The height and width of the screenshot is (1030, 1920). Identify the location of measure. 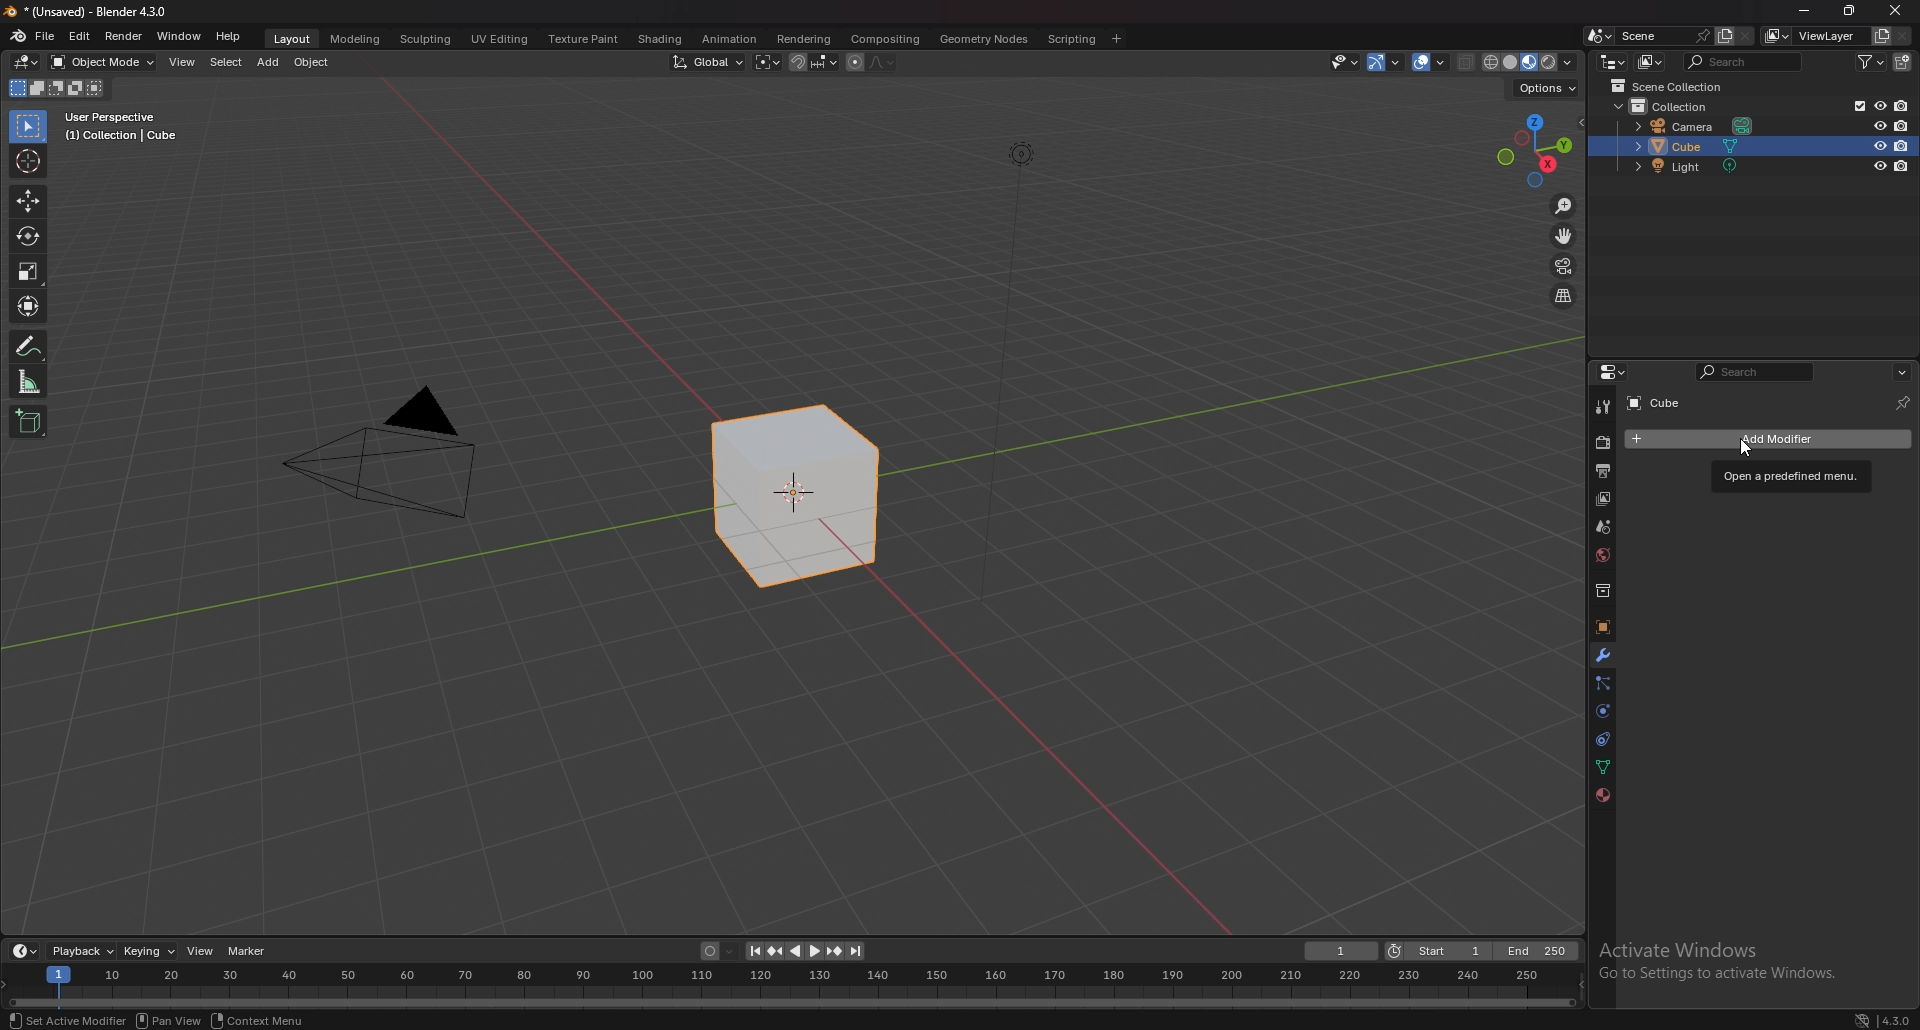
(30, 382).